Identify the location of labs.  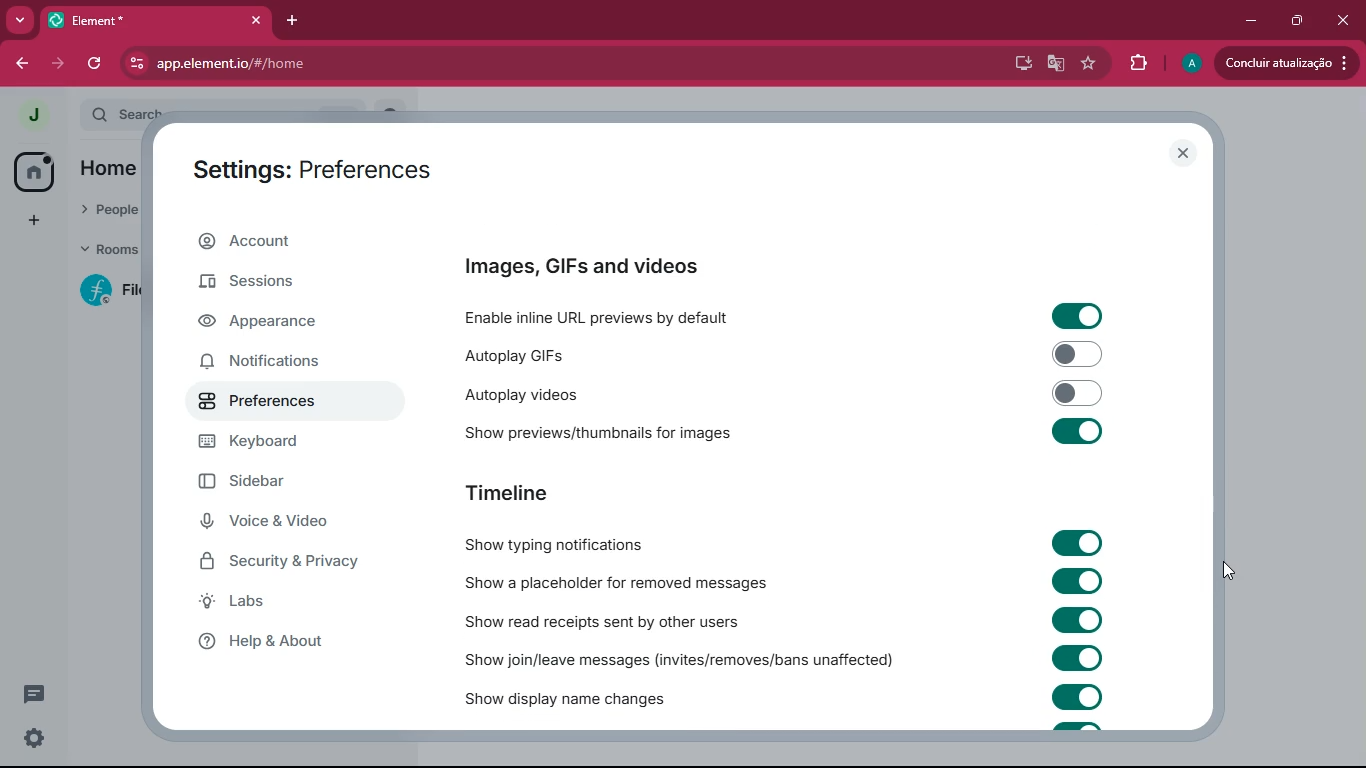
(302, 602).